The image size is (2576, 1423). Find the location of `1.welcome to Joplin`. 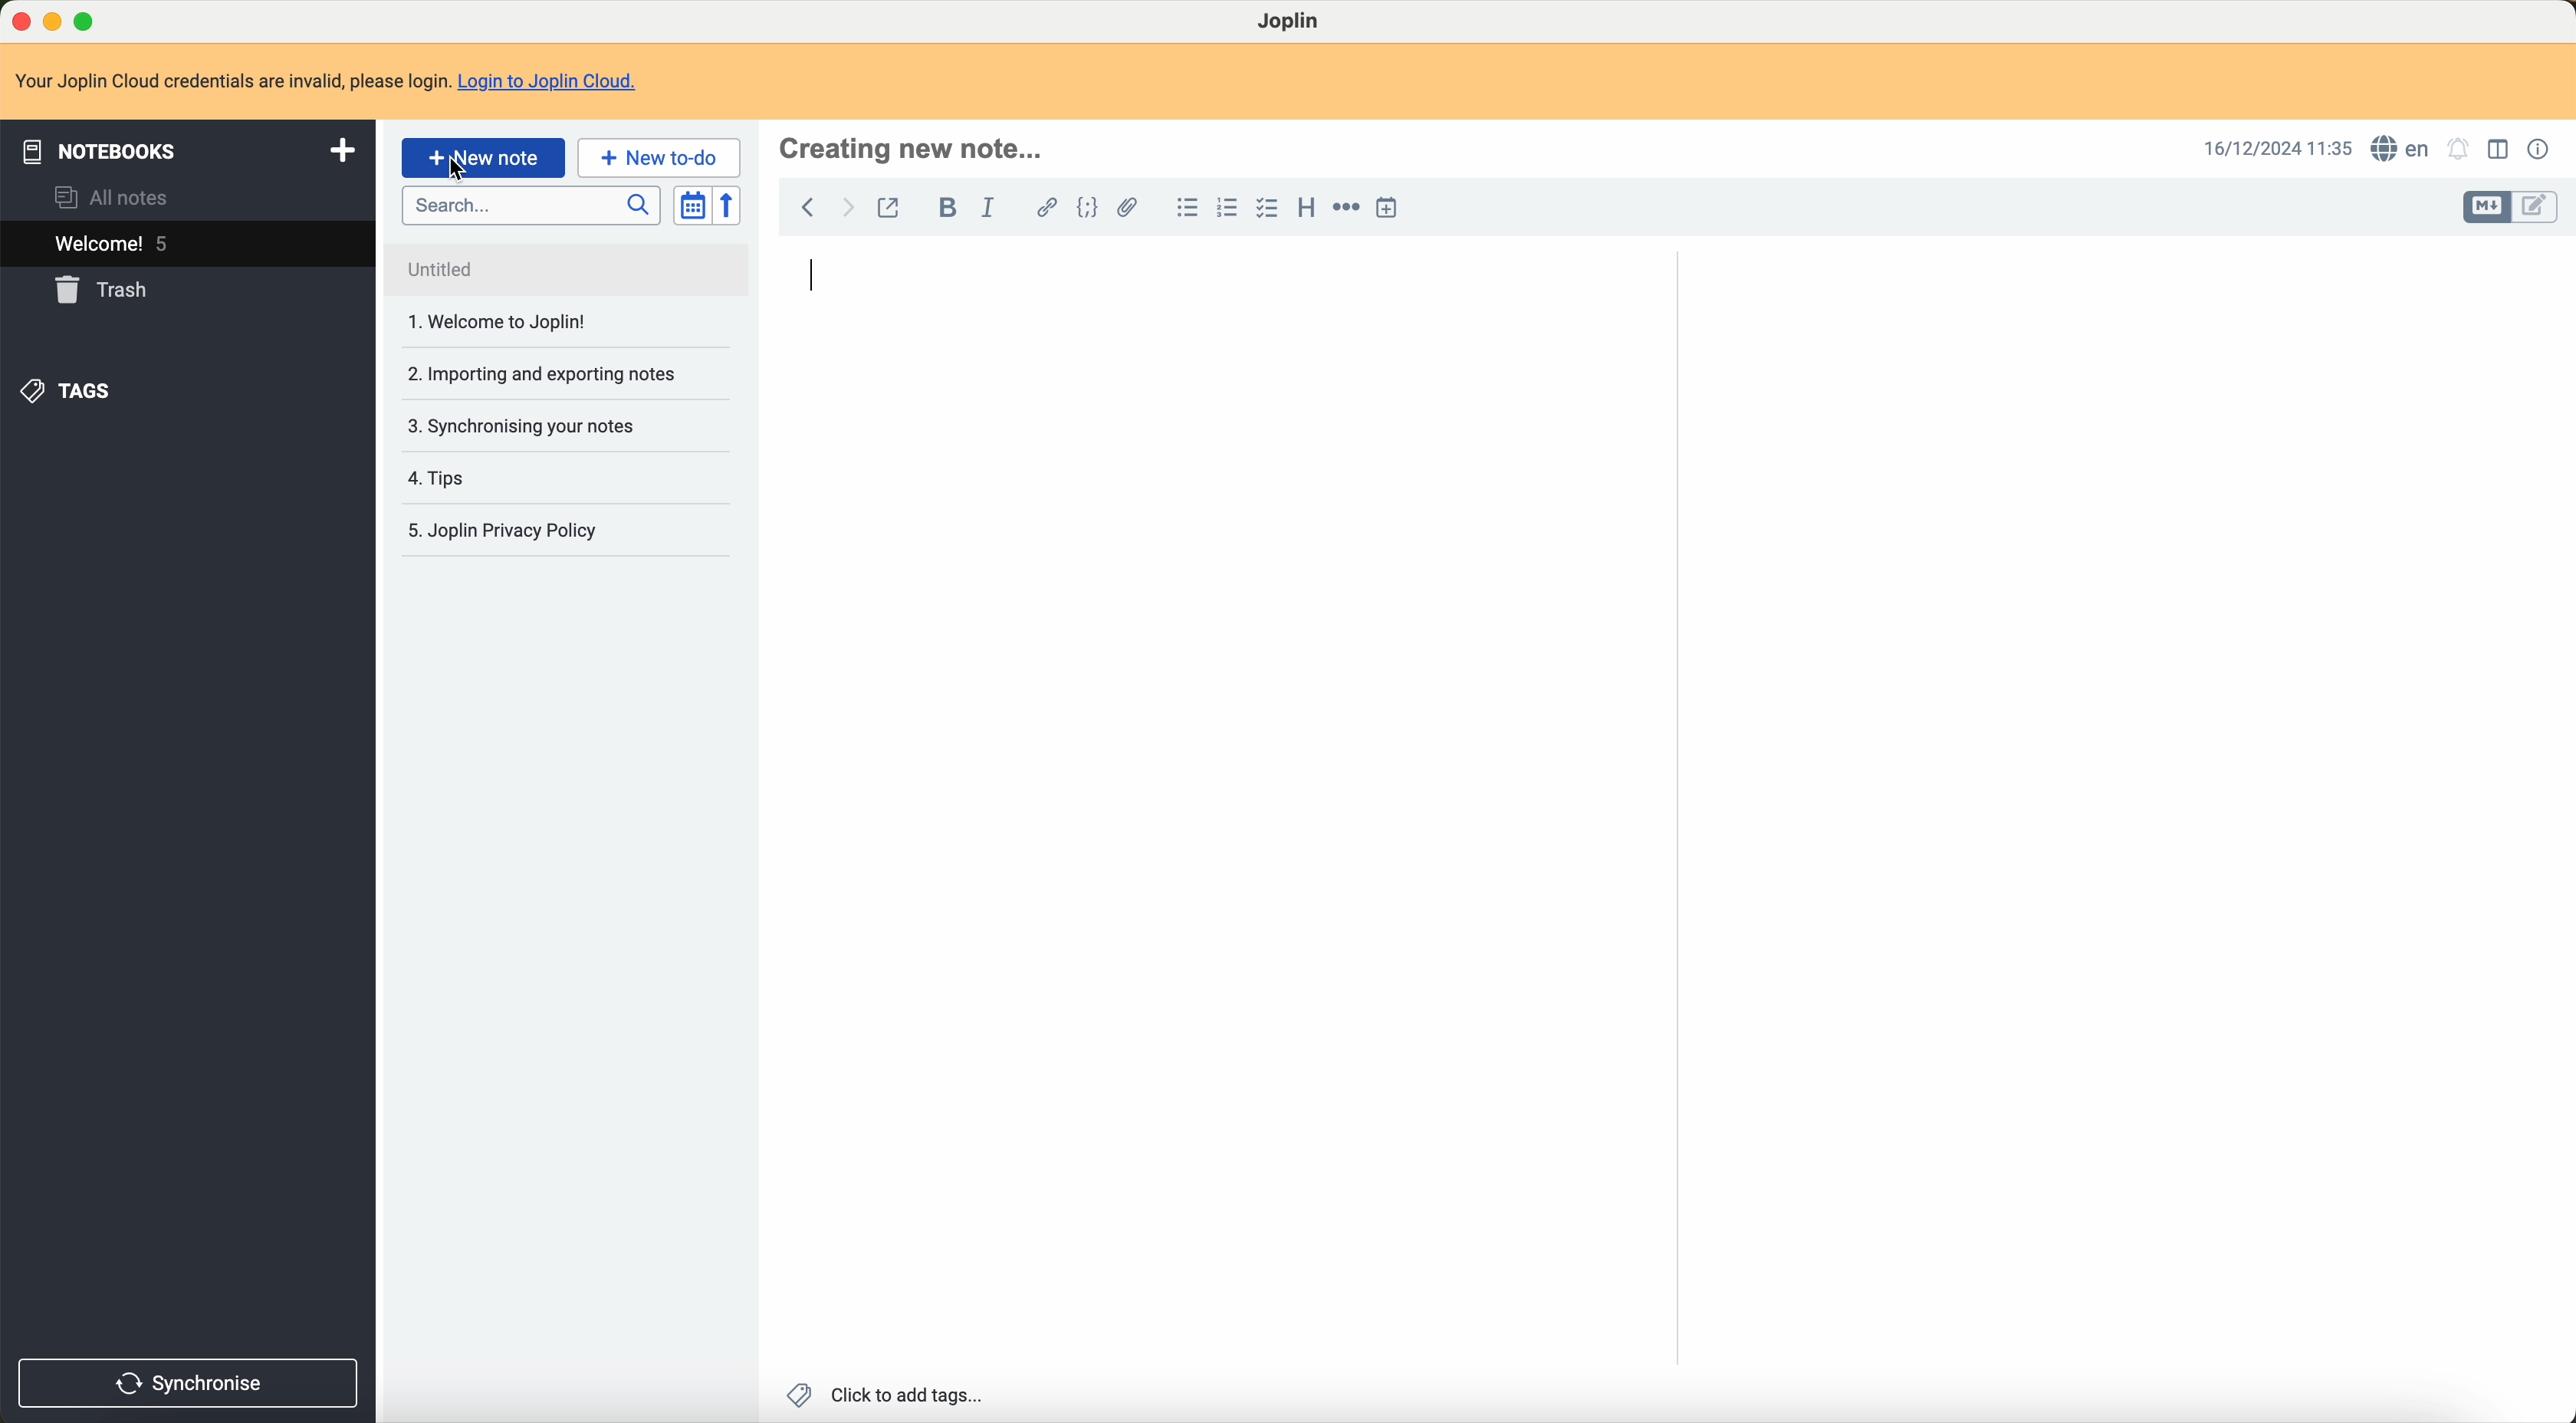

1.welcome to Joplin is located at coordinates (505, 324).